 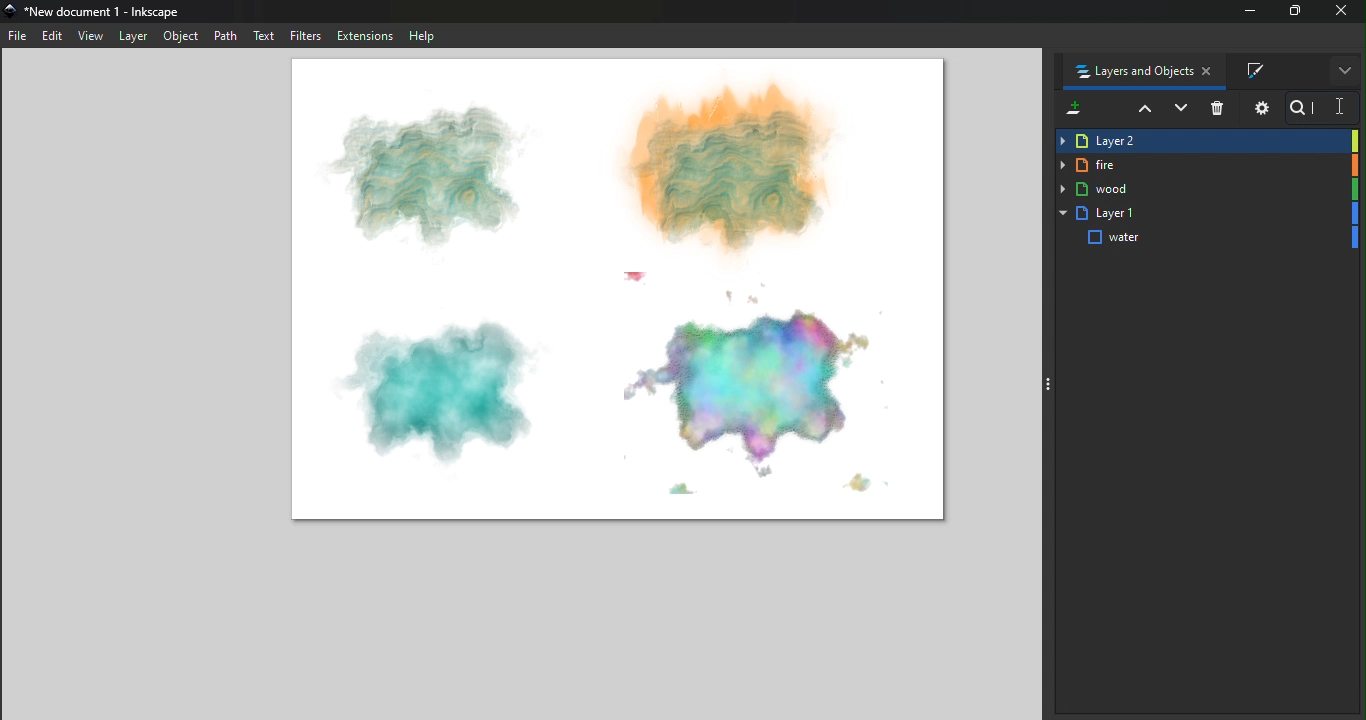 What do you see at coordinates (1345, 70) in the screenshot?
I see `More options` at bounding box center [1345, 70].